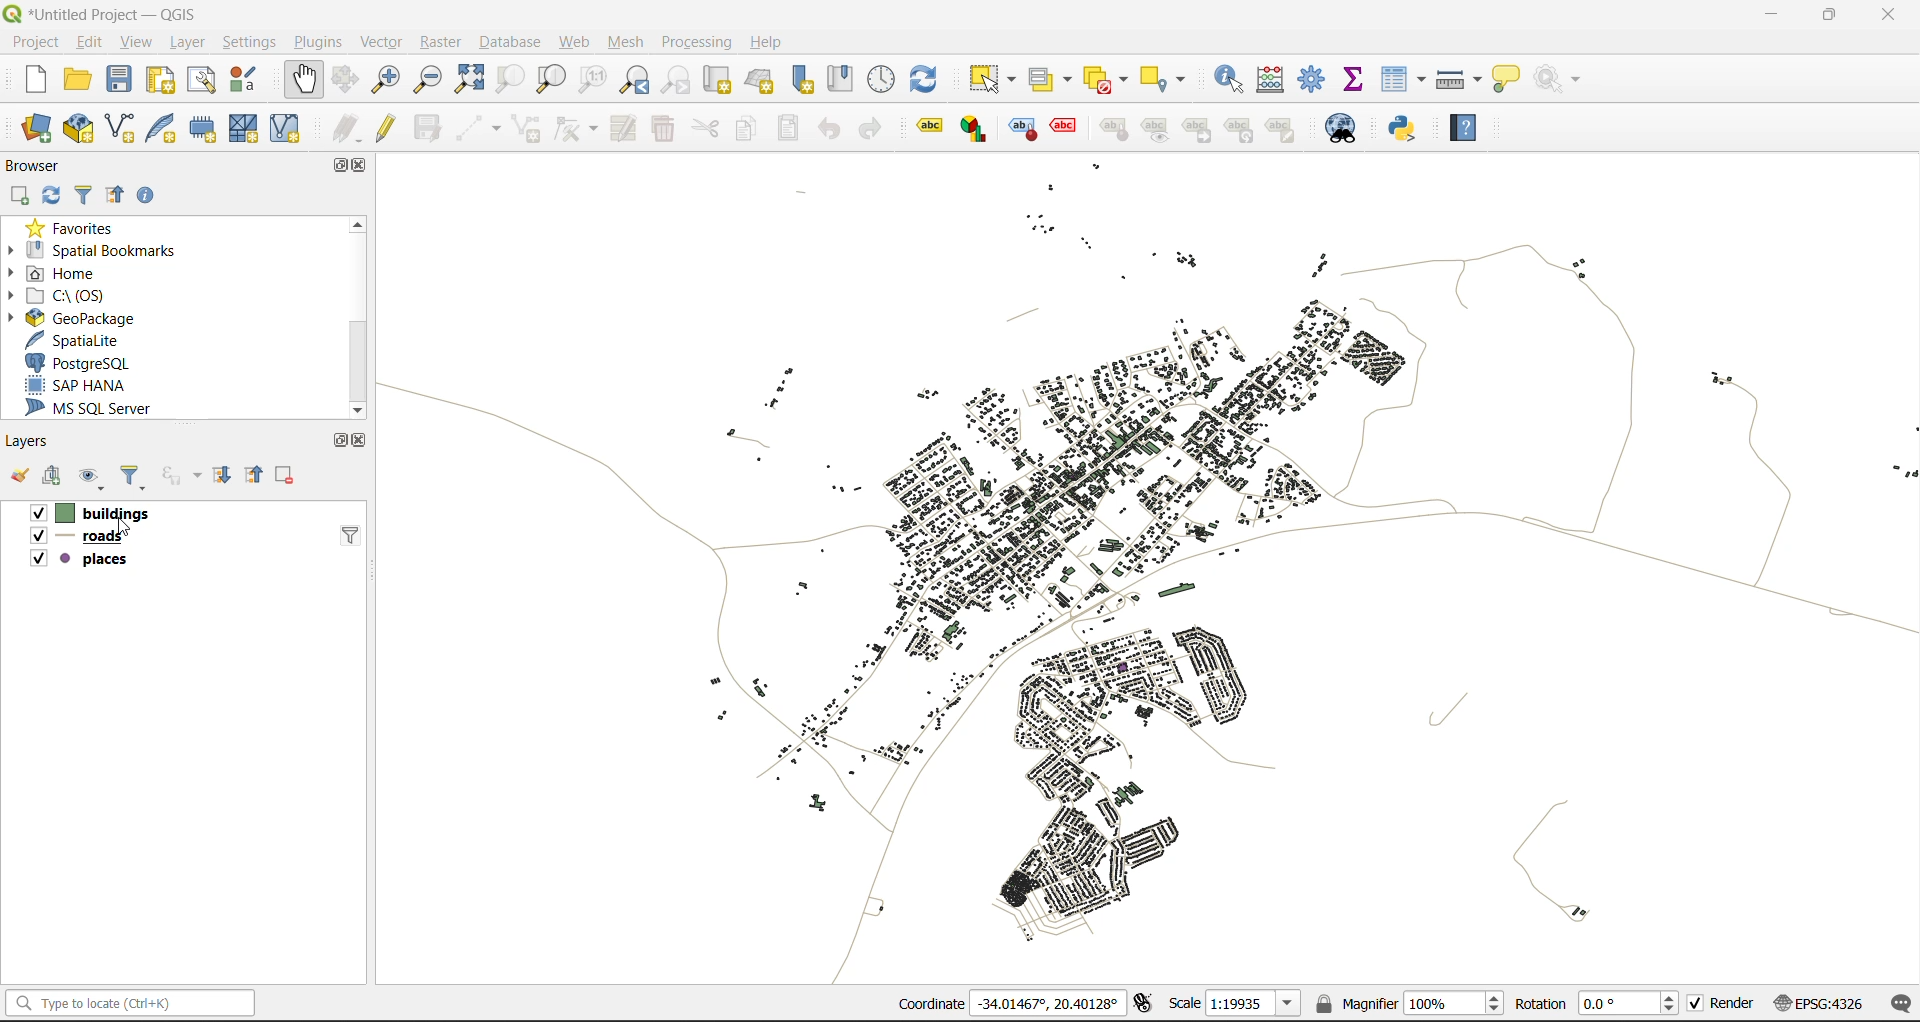 The width and height of the screenshot is (1920, 1022). What do you see at coordinates (55, 195) in the screenshot?
I see `refresh` at bounding box center [55, 195].